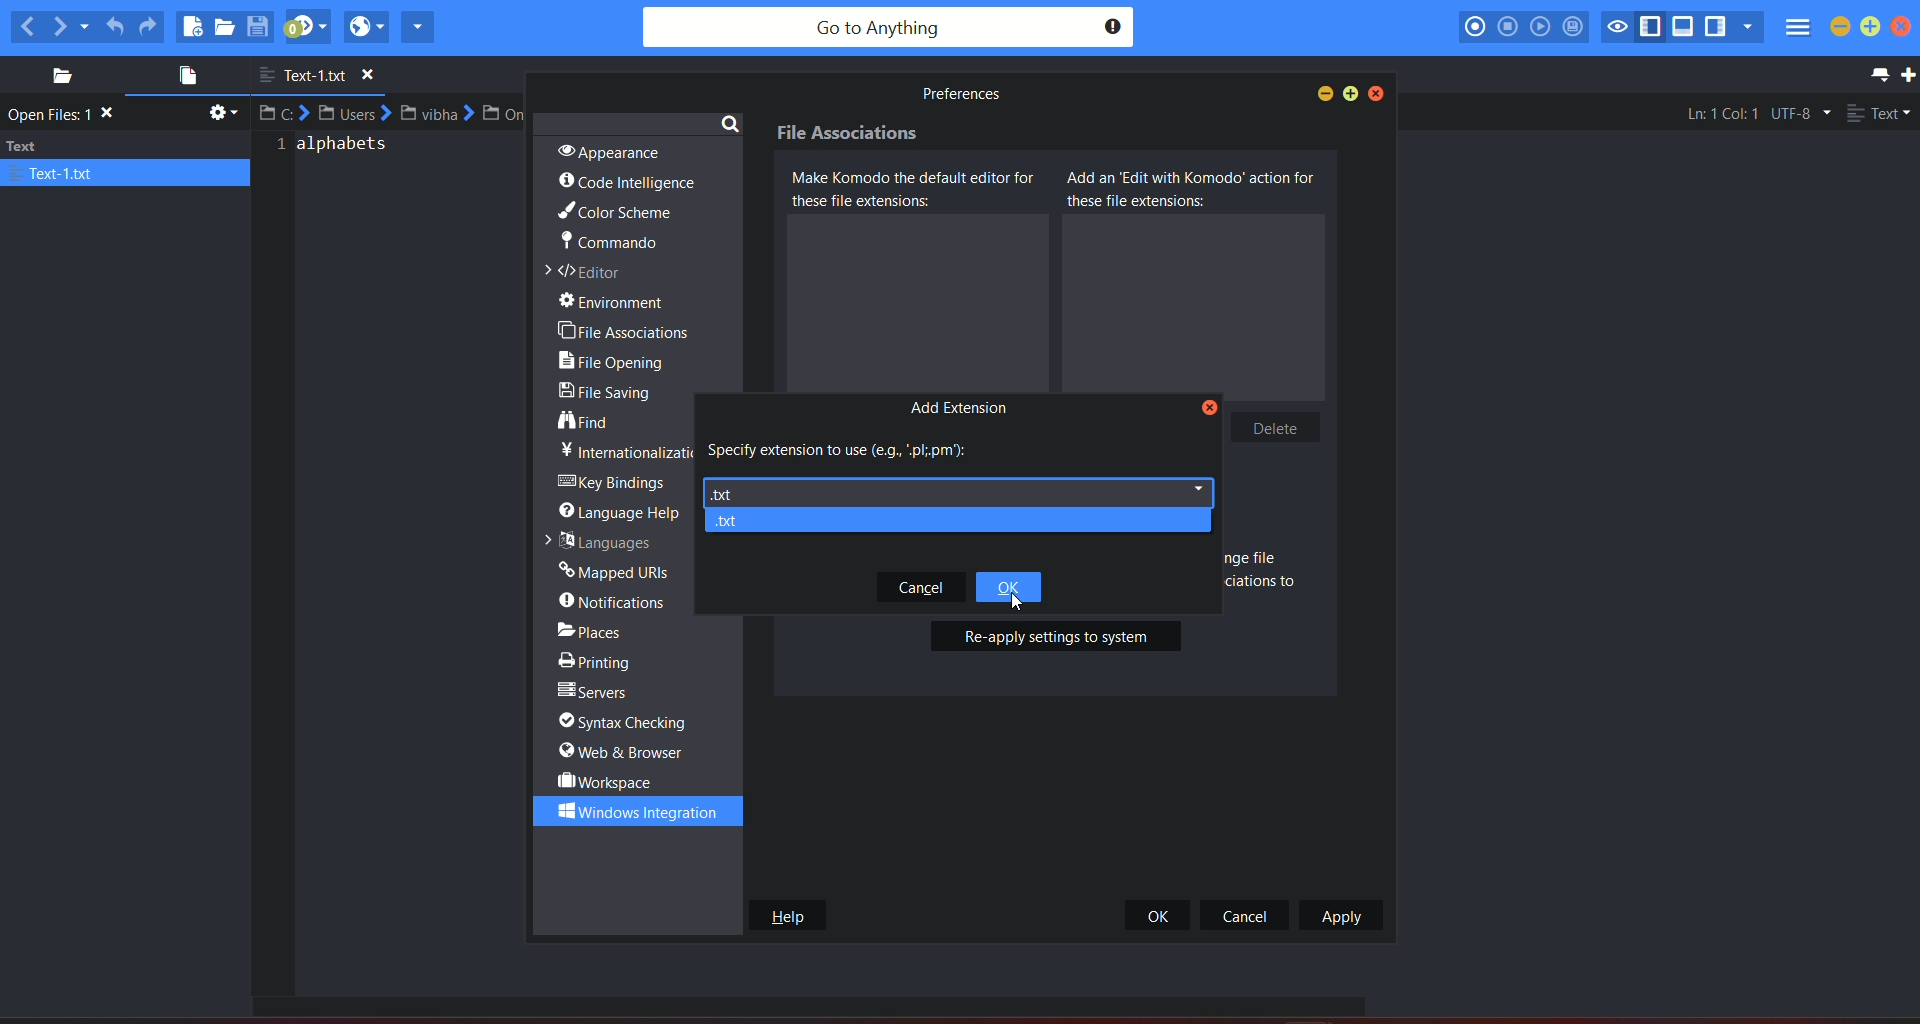 The height and width of the screenshot is (1024, 1920). What do you see at coordinates (1908, 75) in the screenshot?
I see `new tab` at bounding box center [1908, 75].